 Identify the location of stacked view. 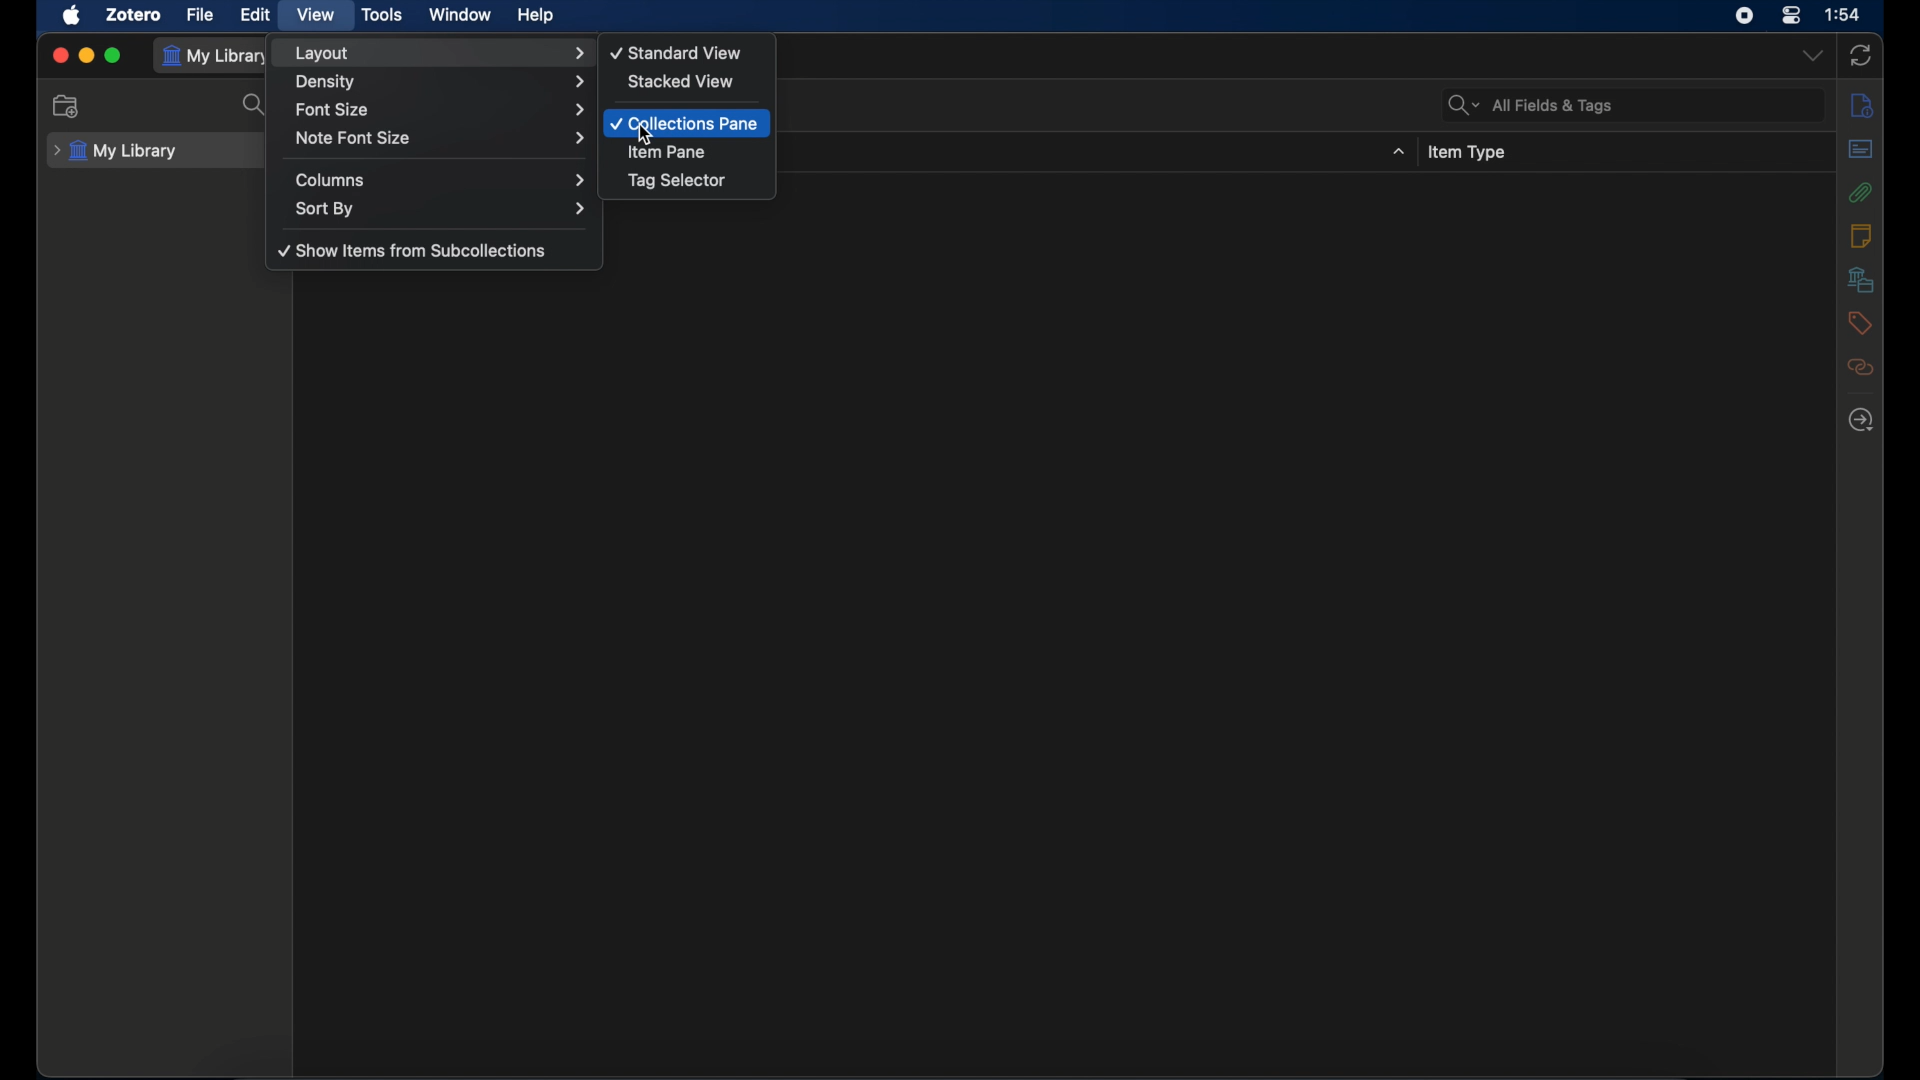
(682, 81).